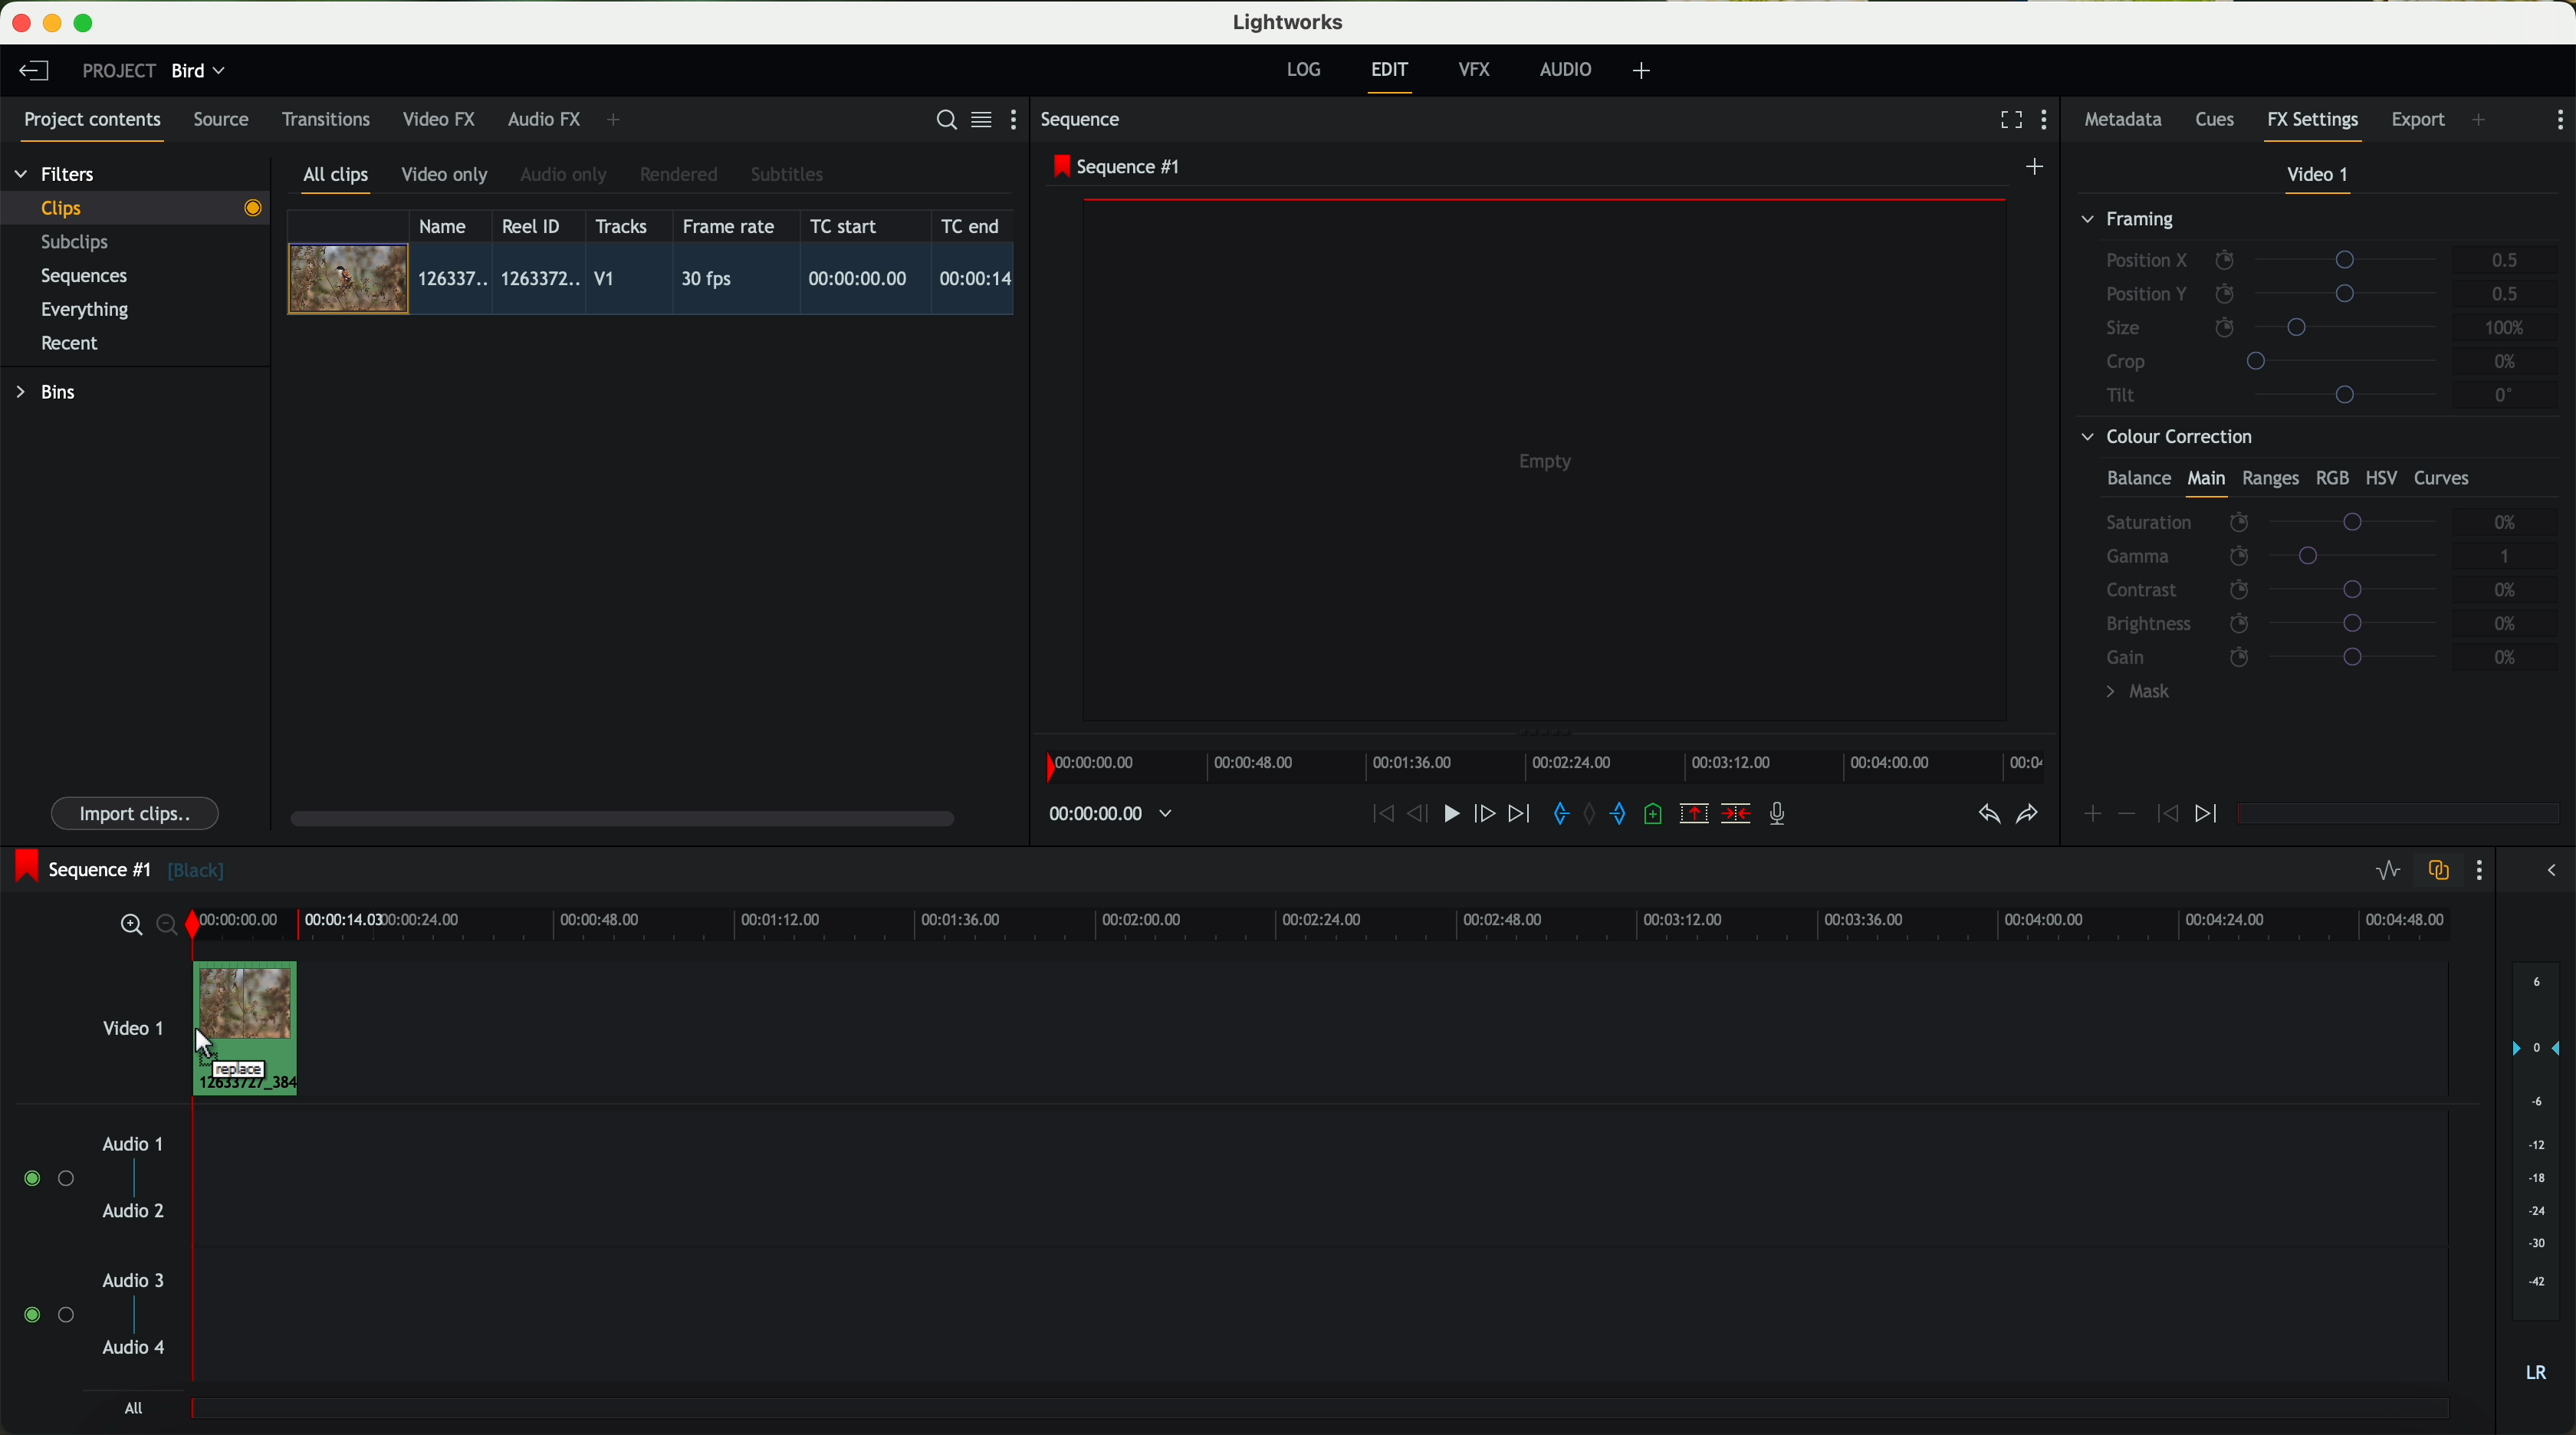 The height and width of the screenshot is (1435, 2576). I want to click on timeline, so click(1539, 761).